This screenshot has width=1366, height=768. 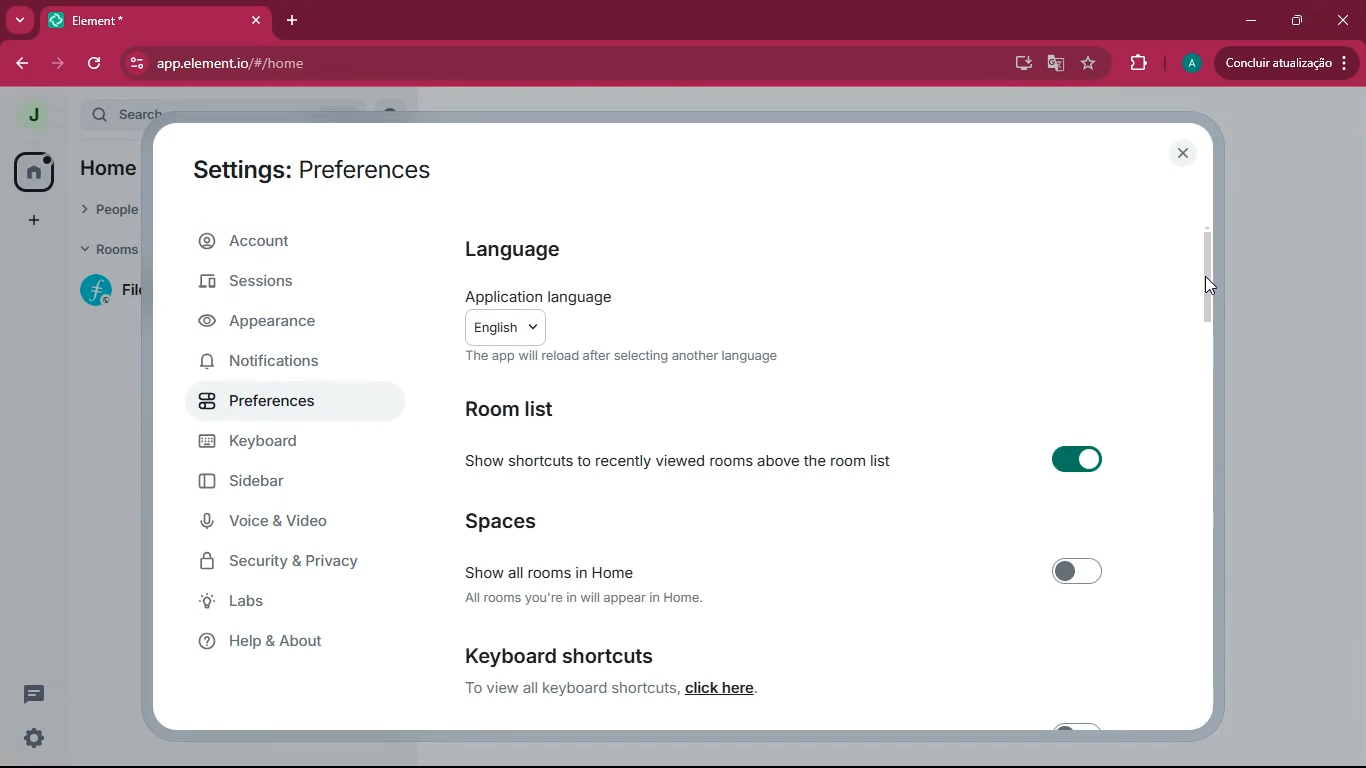 I want to click on back, so click(x=18, y=64).